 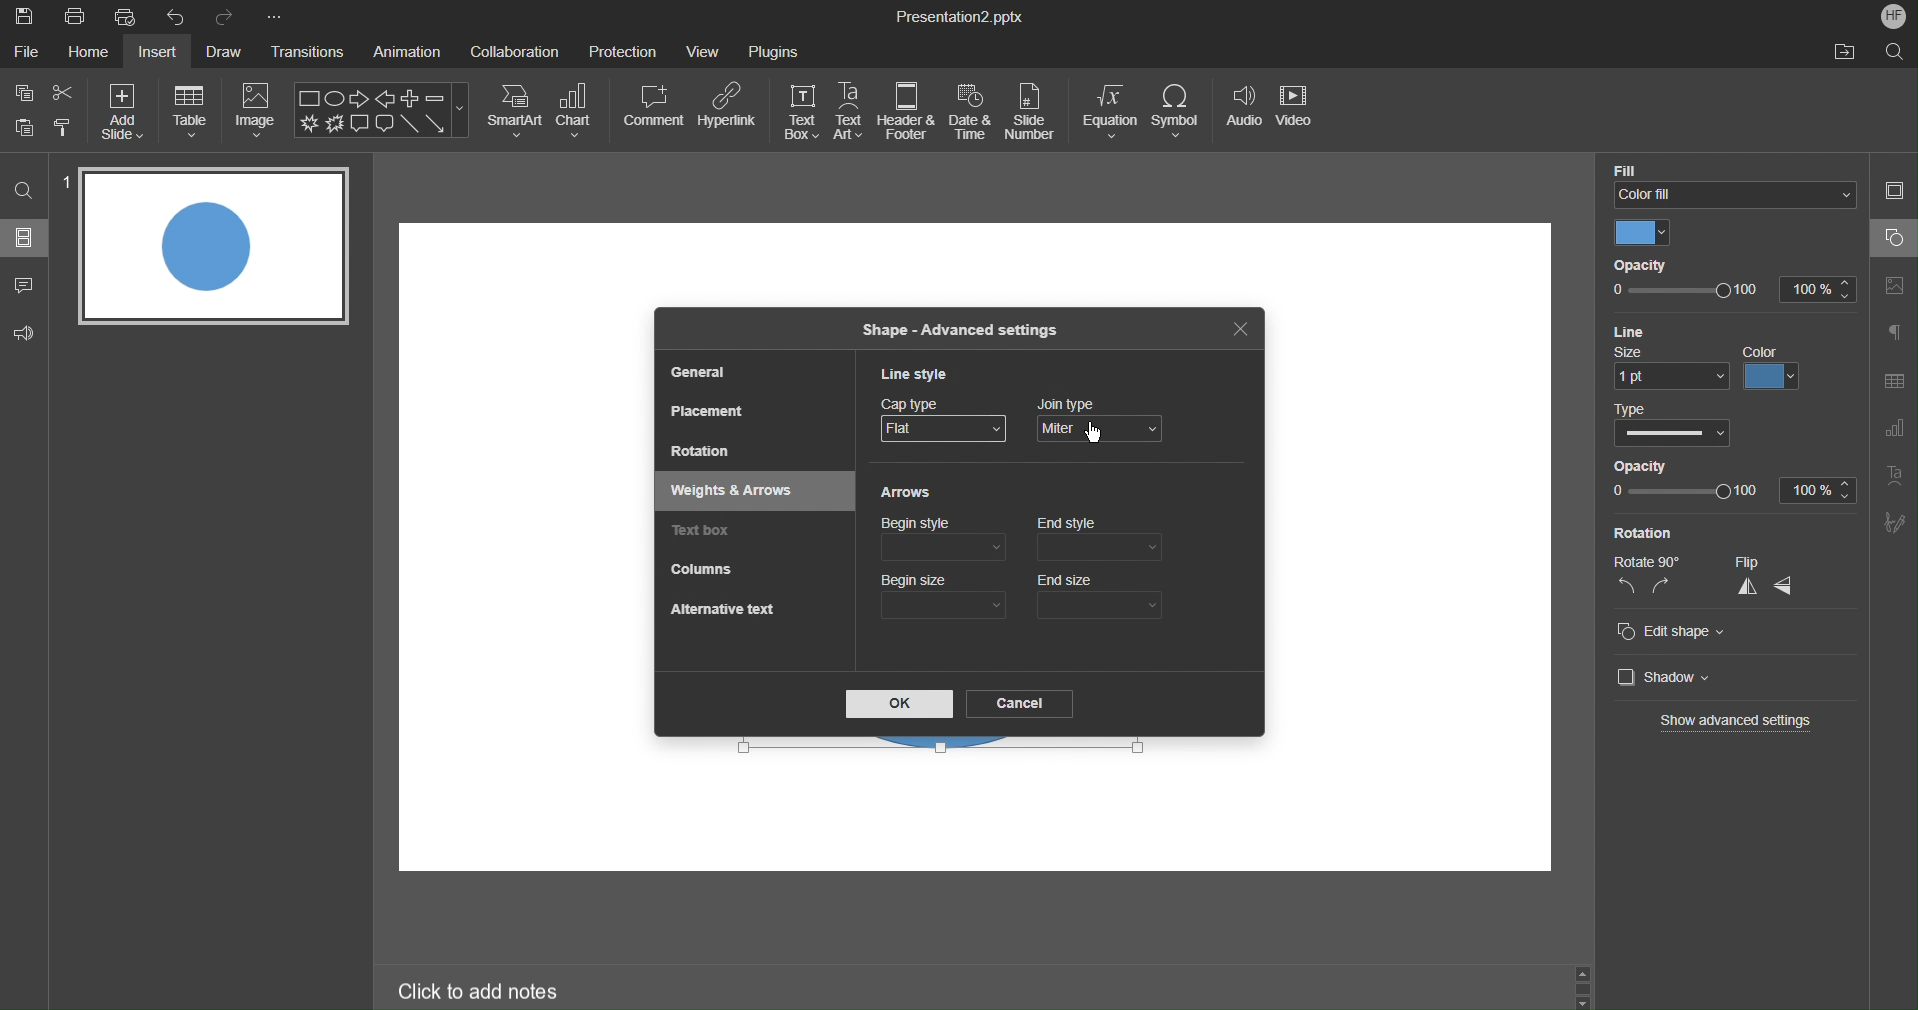 What do you see at coordinates (702, 569) in the screenshot?
I see `Columns` at bounding box center [702, 569].